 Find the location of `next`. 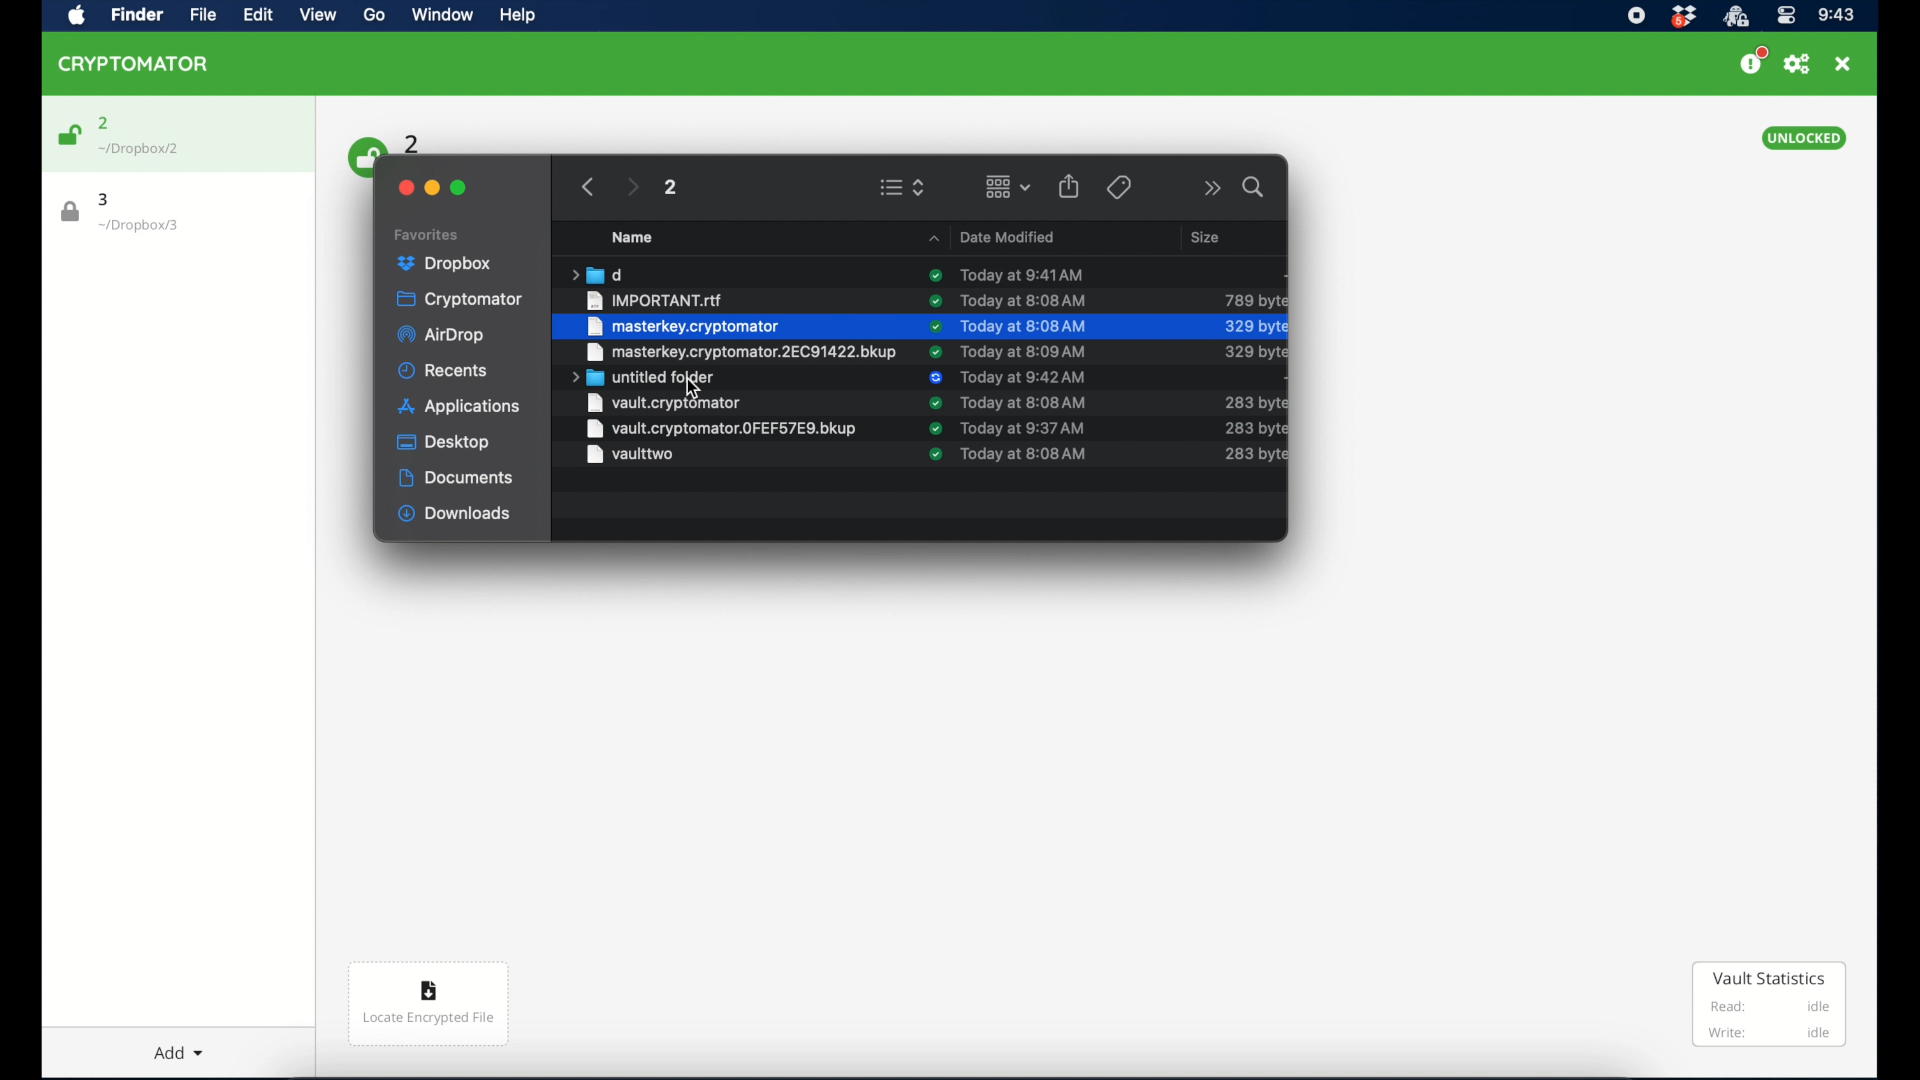

next is located at coordinates (632, 187).